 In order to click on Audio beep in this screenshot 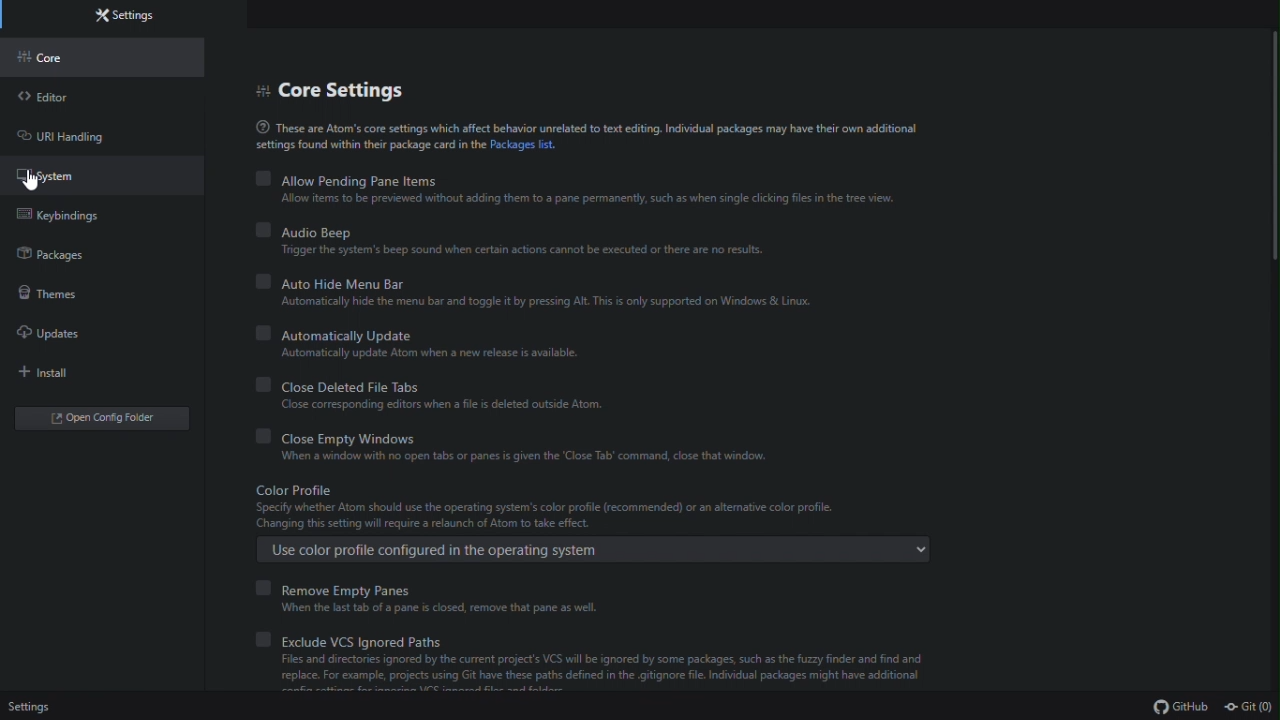, I will do `click(552, 231)`.